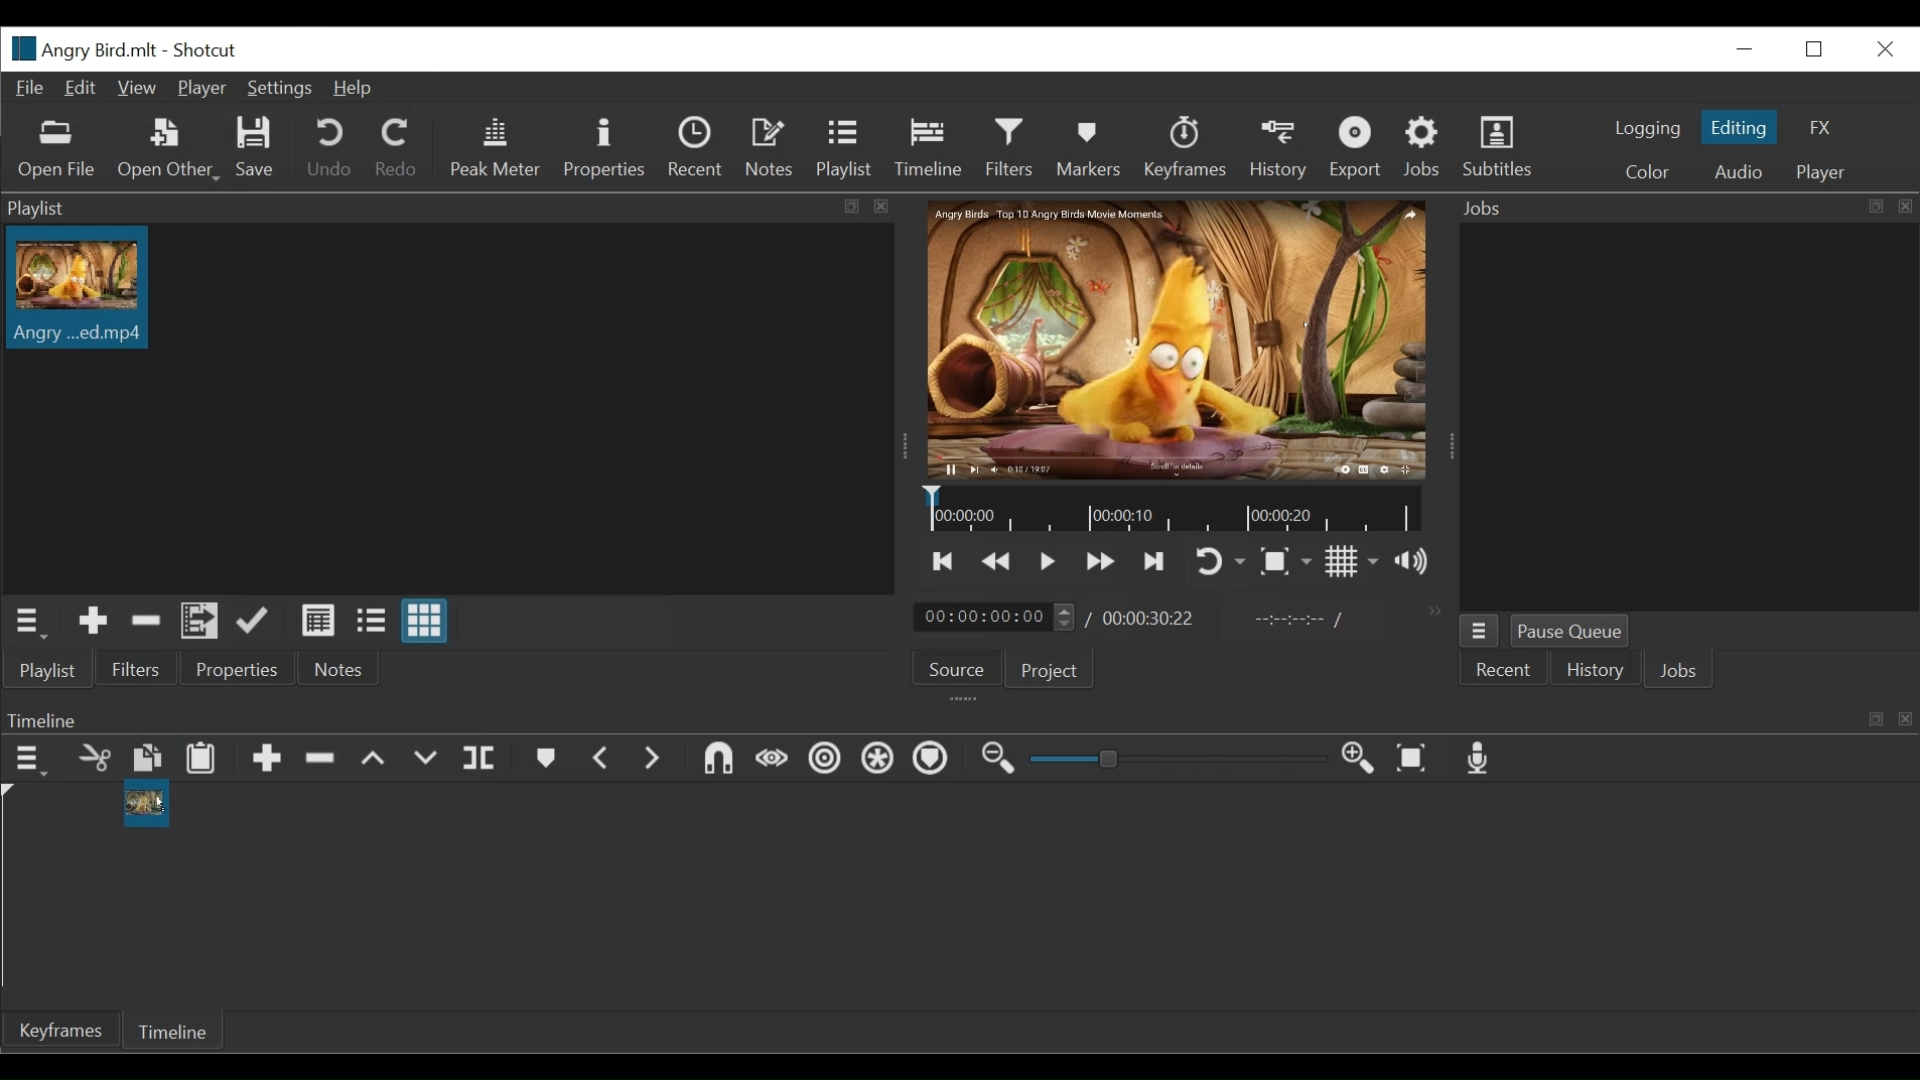 The width and height of the screenshot is (1920, 1080). Describe the element at coordinates (1501, 144) in the screenshot. I see `Subtitles` at that location.